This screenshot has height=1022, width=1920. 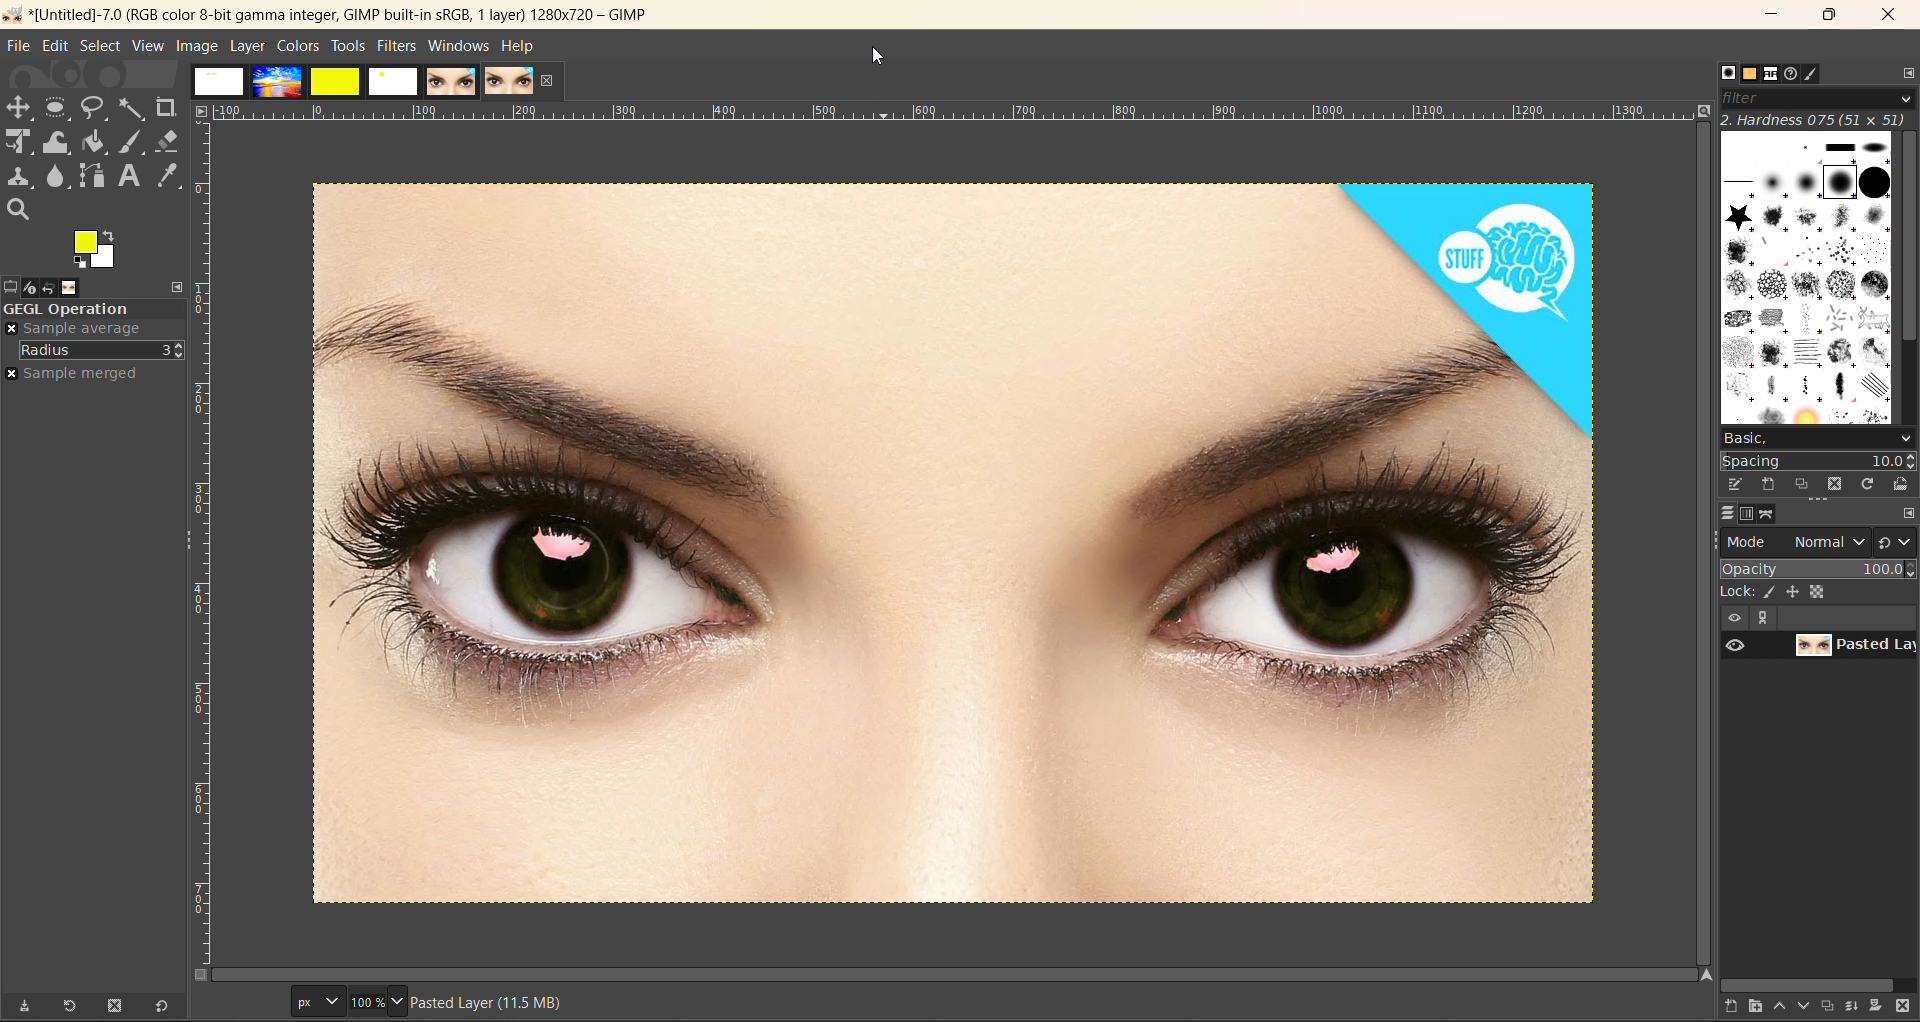 What do you see at coordinates (1820, 463) in the screenshot?
I see `spacing` at bounding box center [1820, 463].